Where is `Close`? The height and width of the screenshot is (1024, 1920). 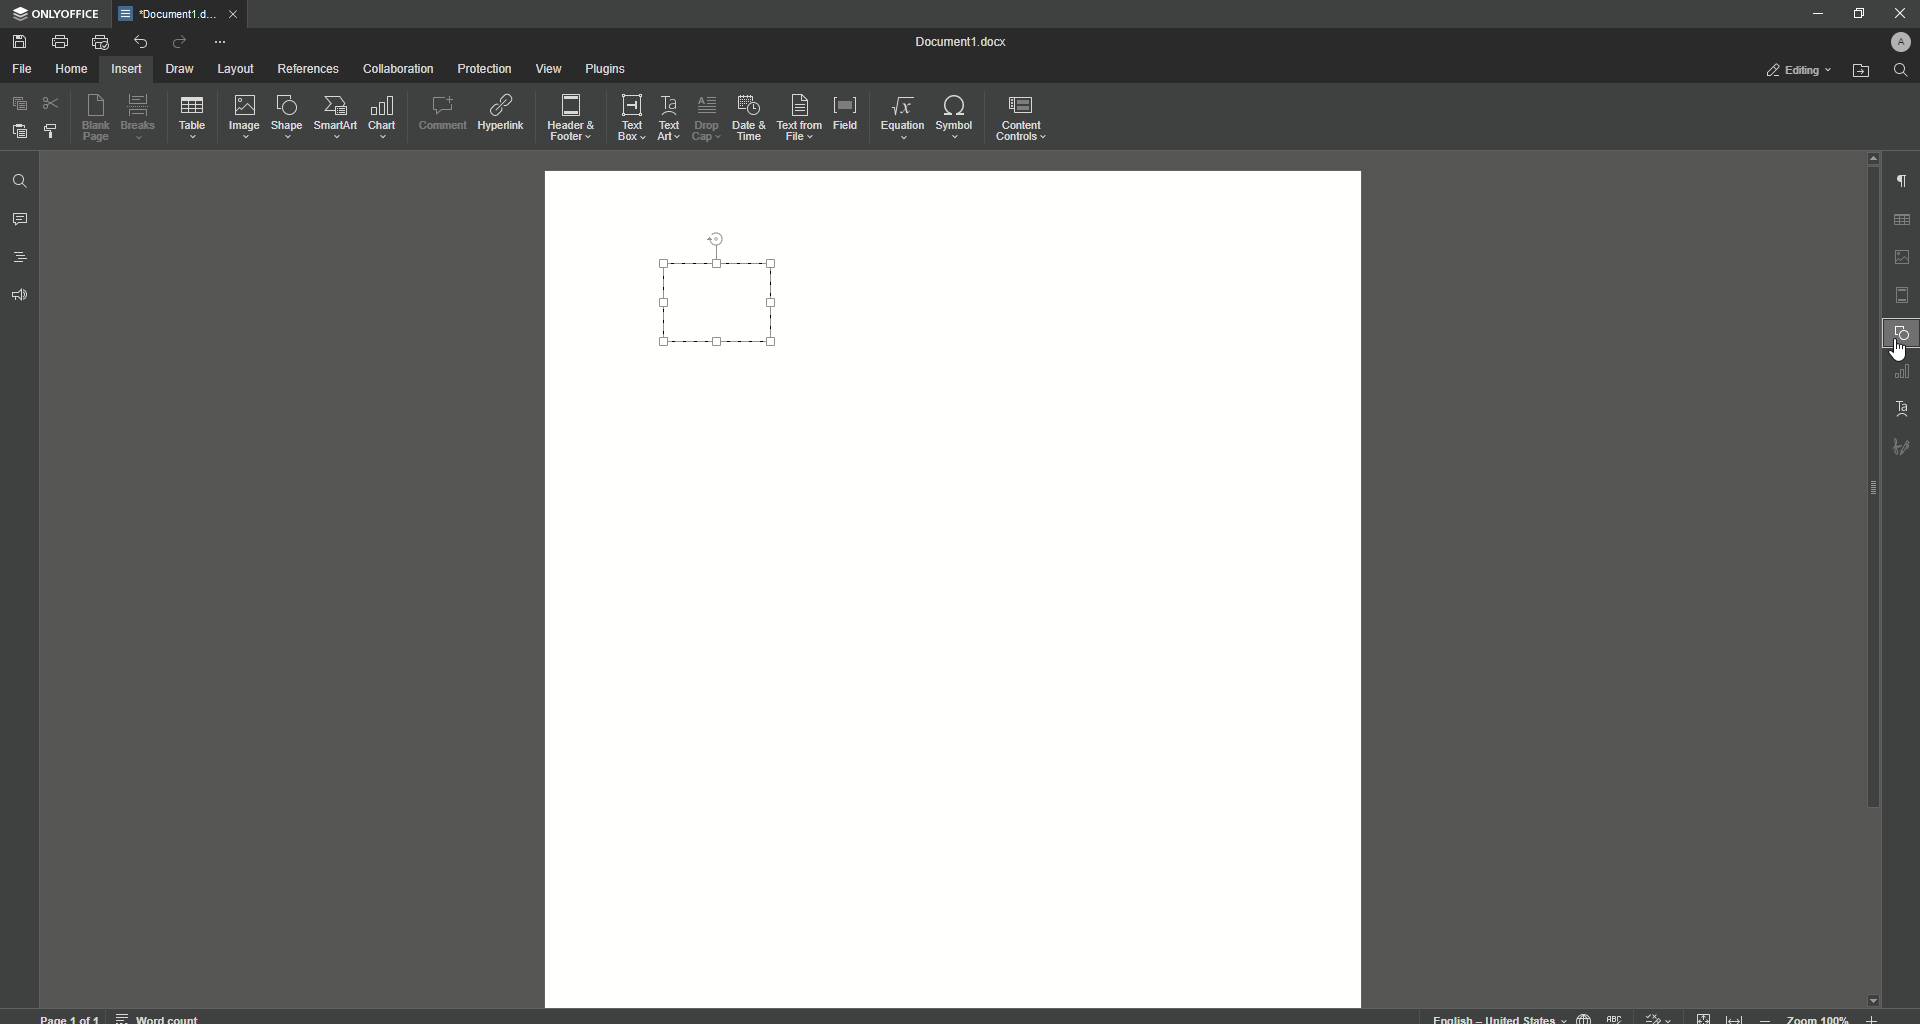 Close is located at coordinates (1899, 13).